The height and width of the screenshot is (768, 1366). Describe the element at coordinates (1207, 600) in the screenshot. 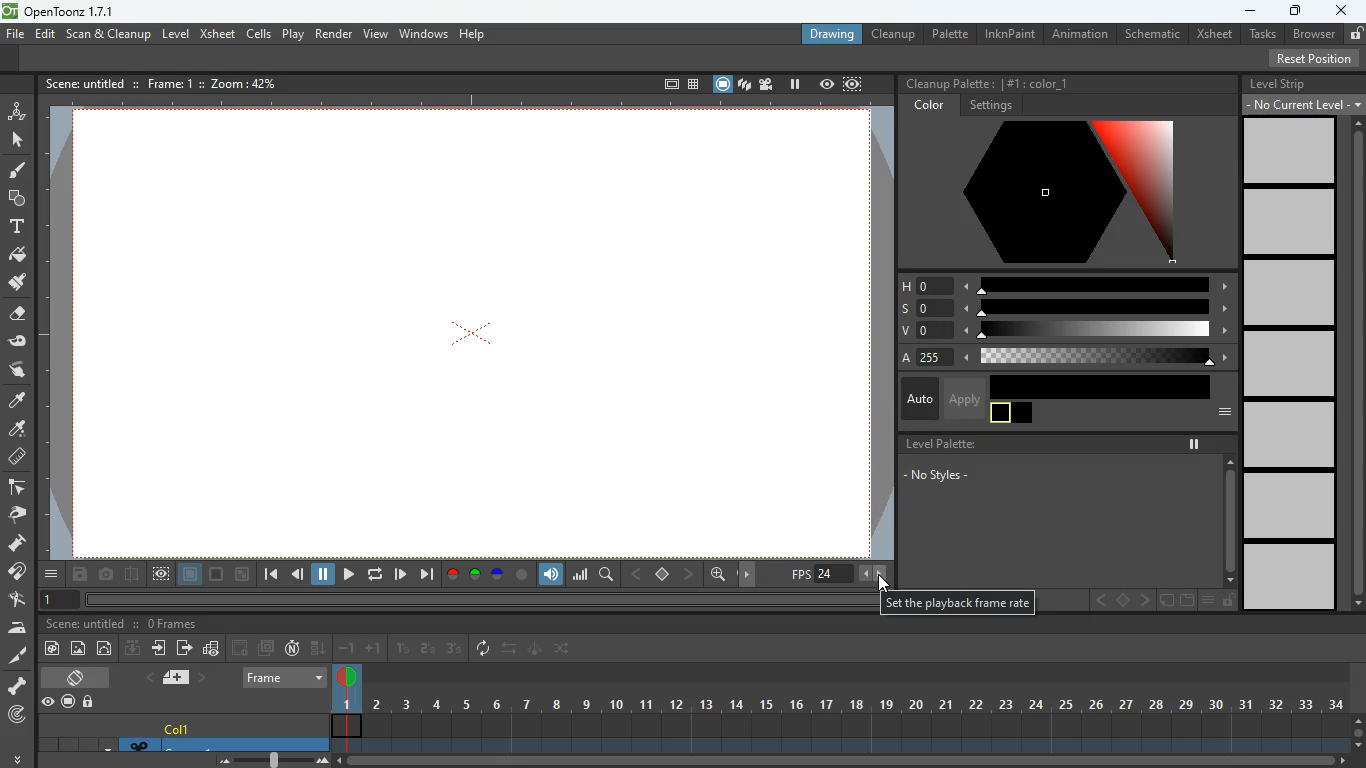

I see `menu` at that location.